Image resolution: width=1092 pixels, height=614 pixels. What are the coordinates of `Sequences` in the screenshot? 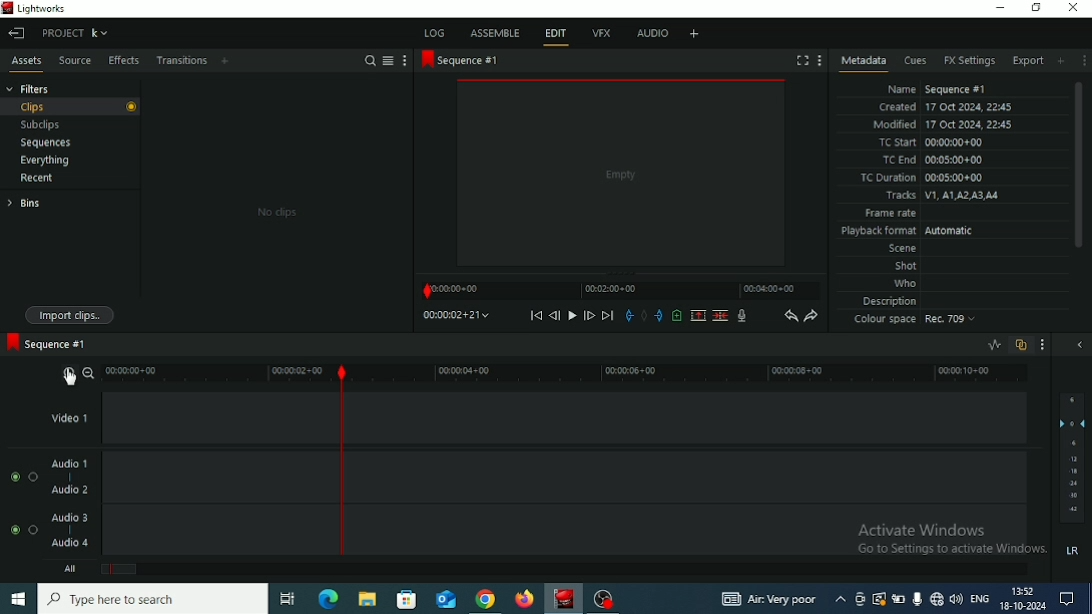 It's located at (45, 143).